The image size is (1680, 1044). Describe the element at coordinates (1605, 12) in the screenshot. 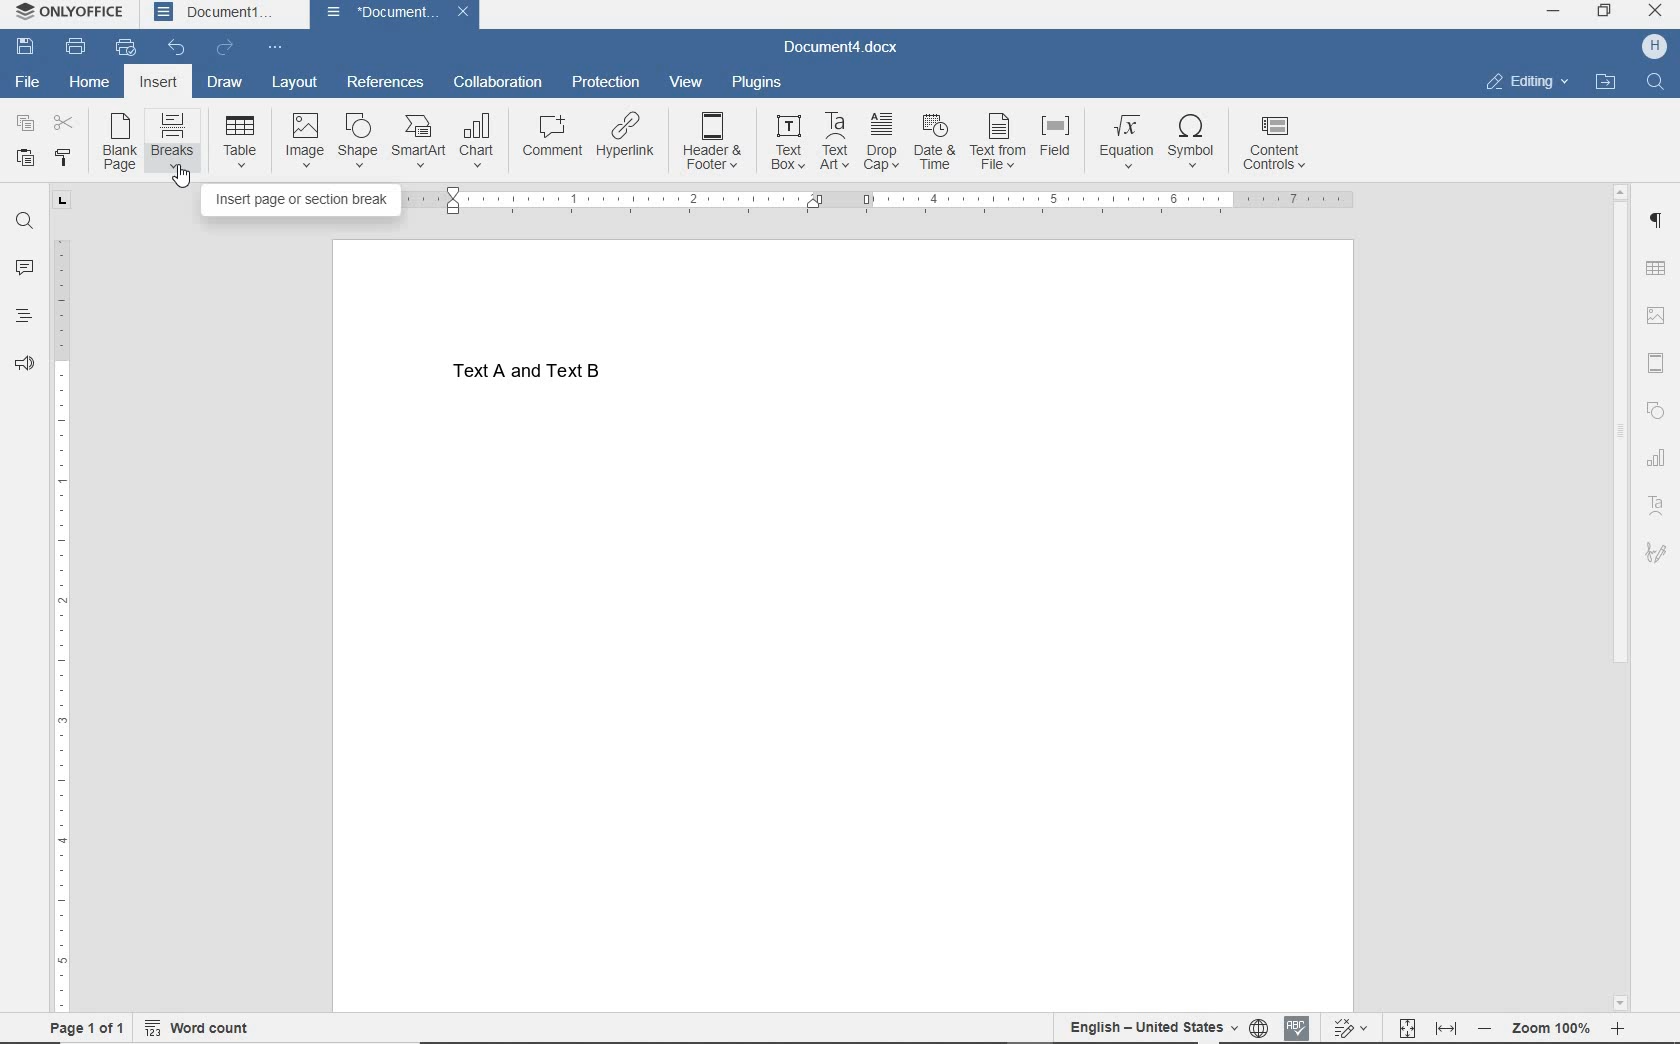

I see `restore down` at that location.